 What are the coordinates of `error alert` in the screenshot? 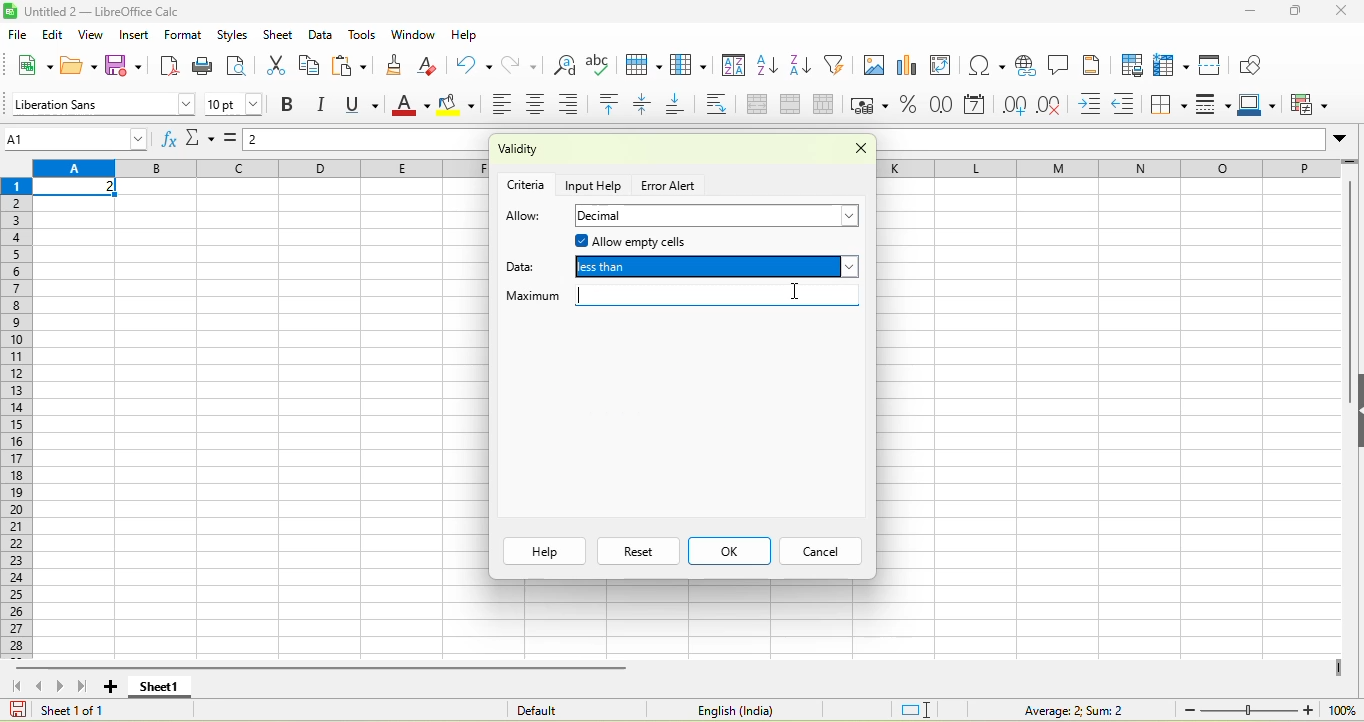 It's located at (671, 186).